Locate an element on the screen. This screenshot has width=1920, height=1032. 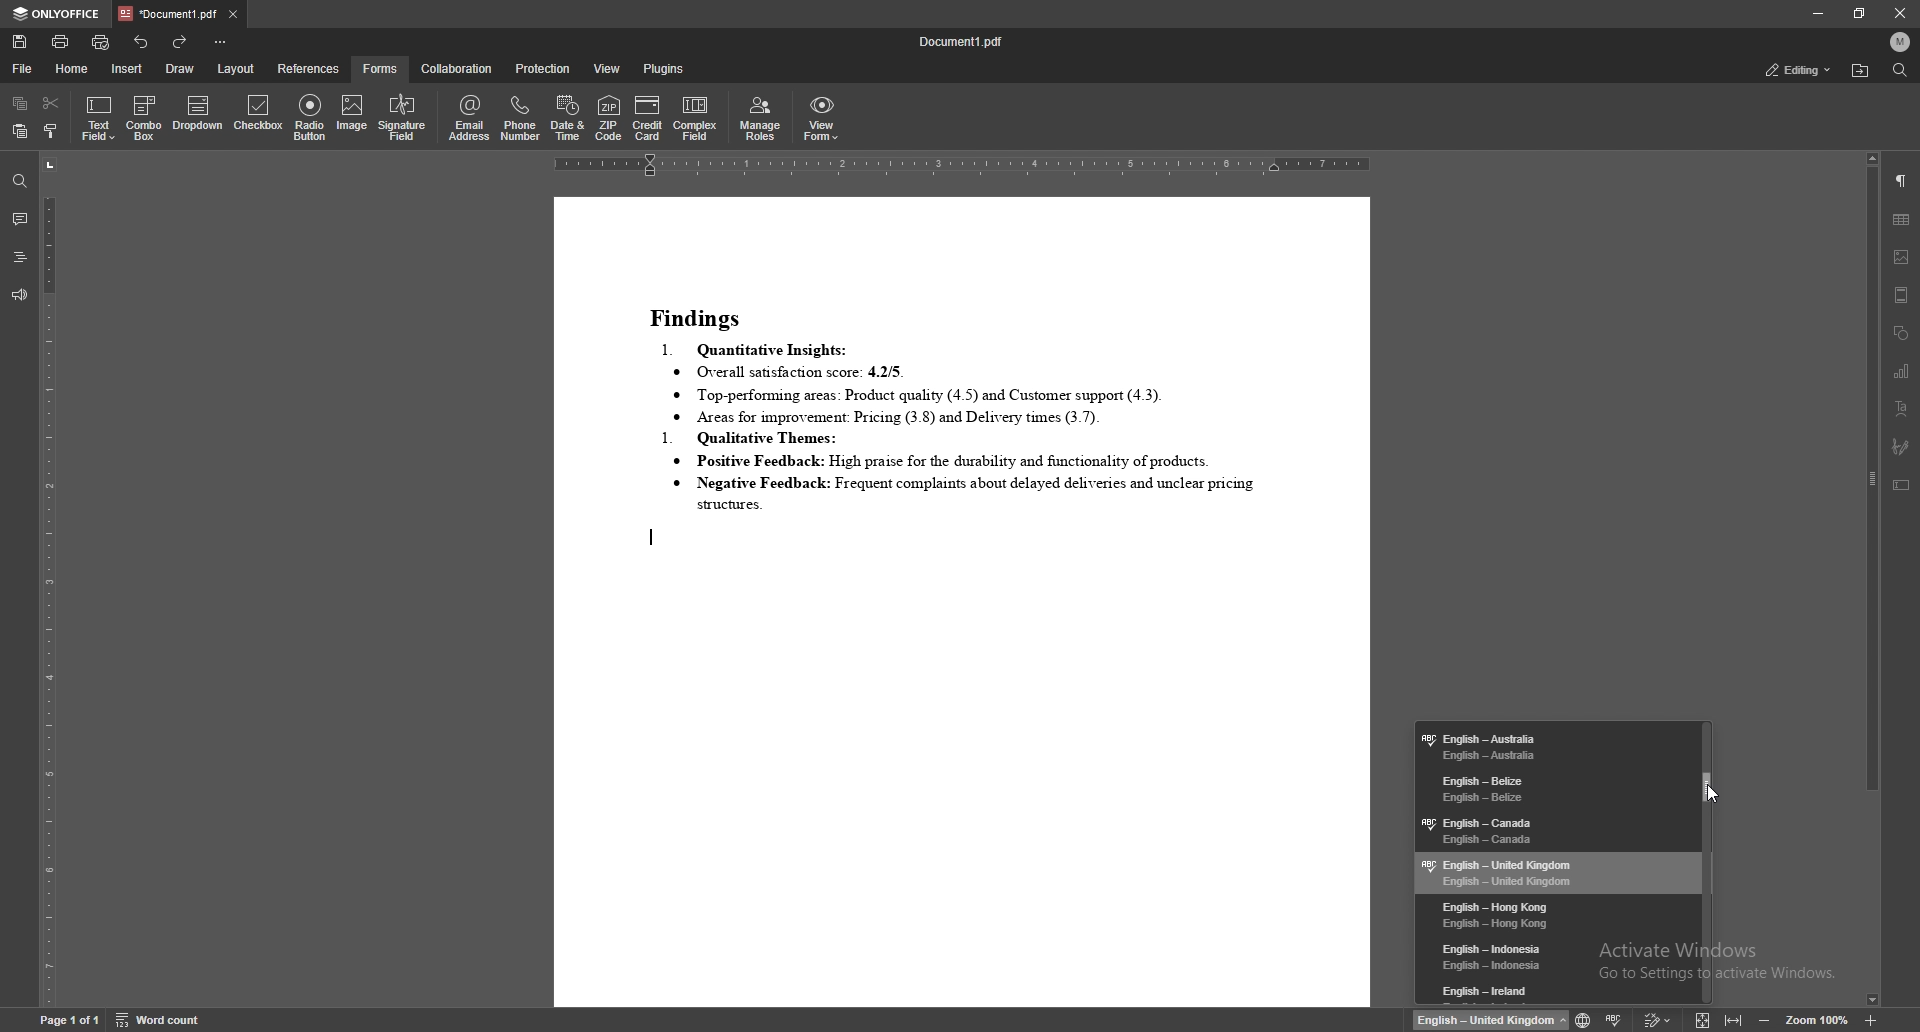
locate file is located at coordinates (1860, 71).